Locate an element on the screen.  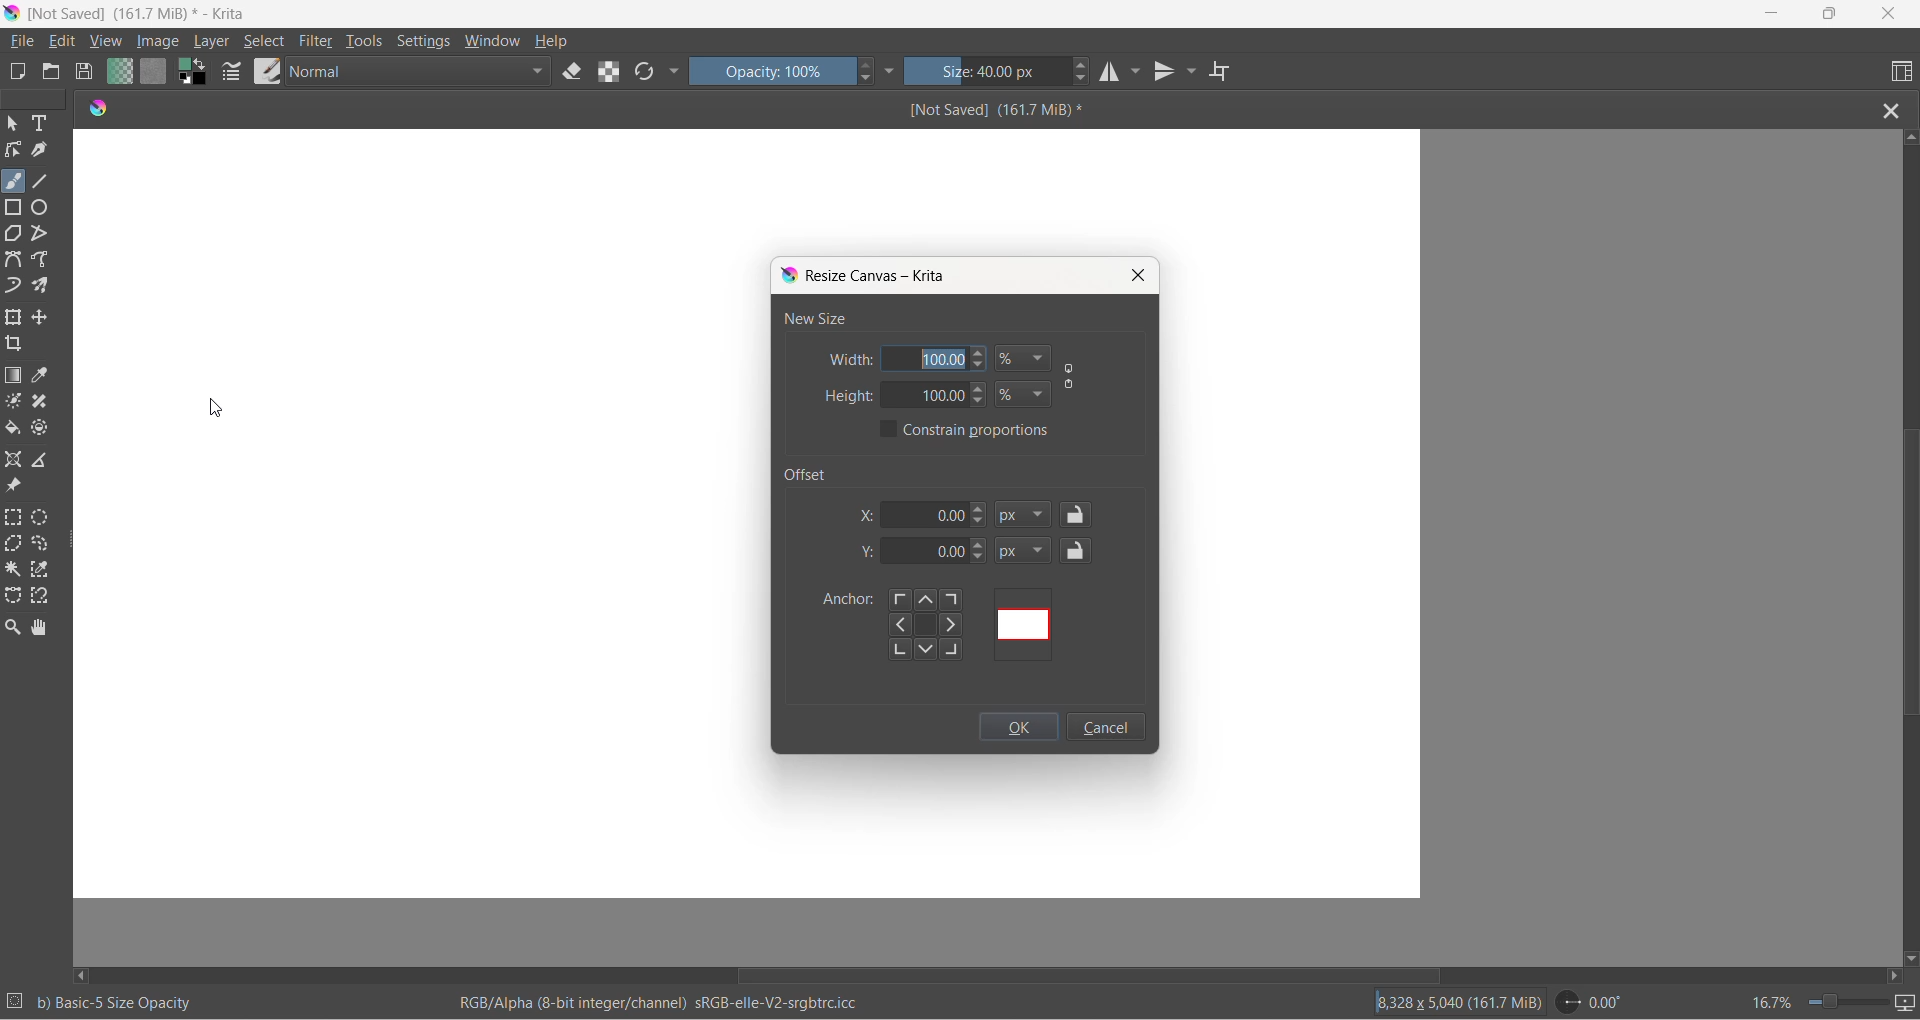
canvas size is located at coordinates (747, 191).